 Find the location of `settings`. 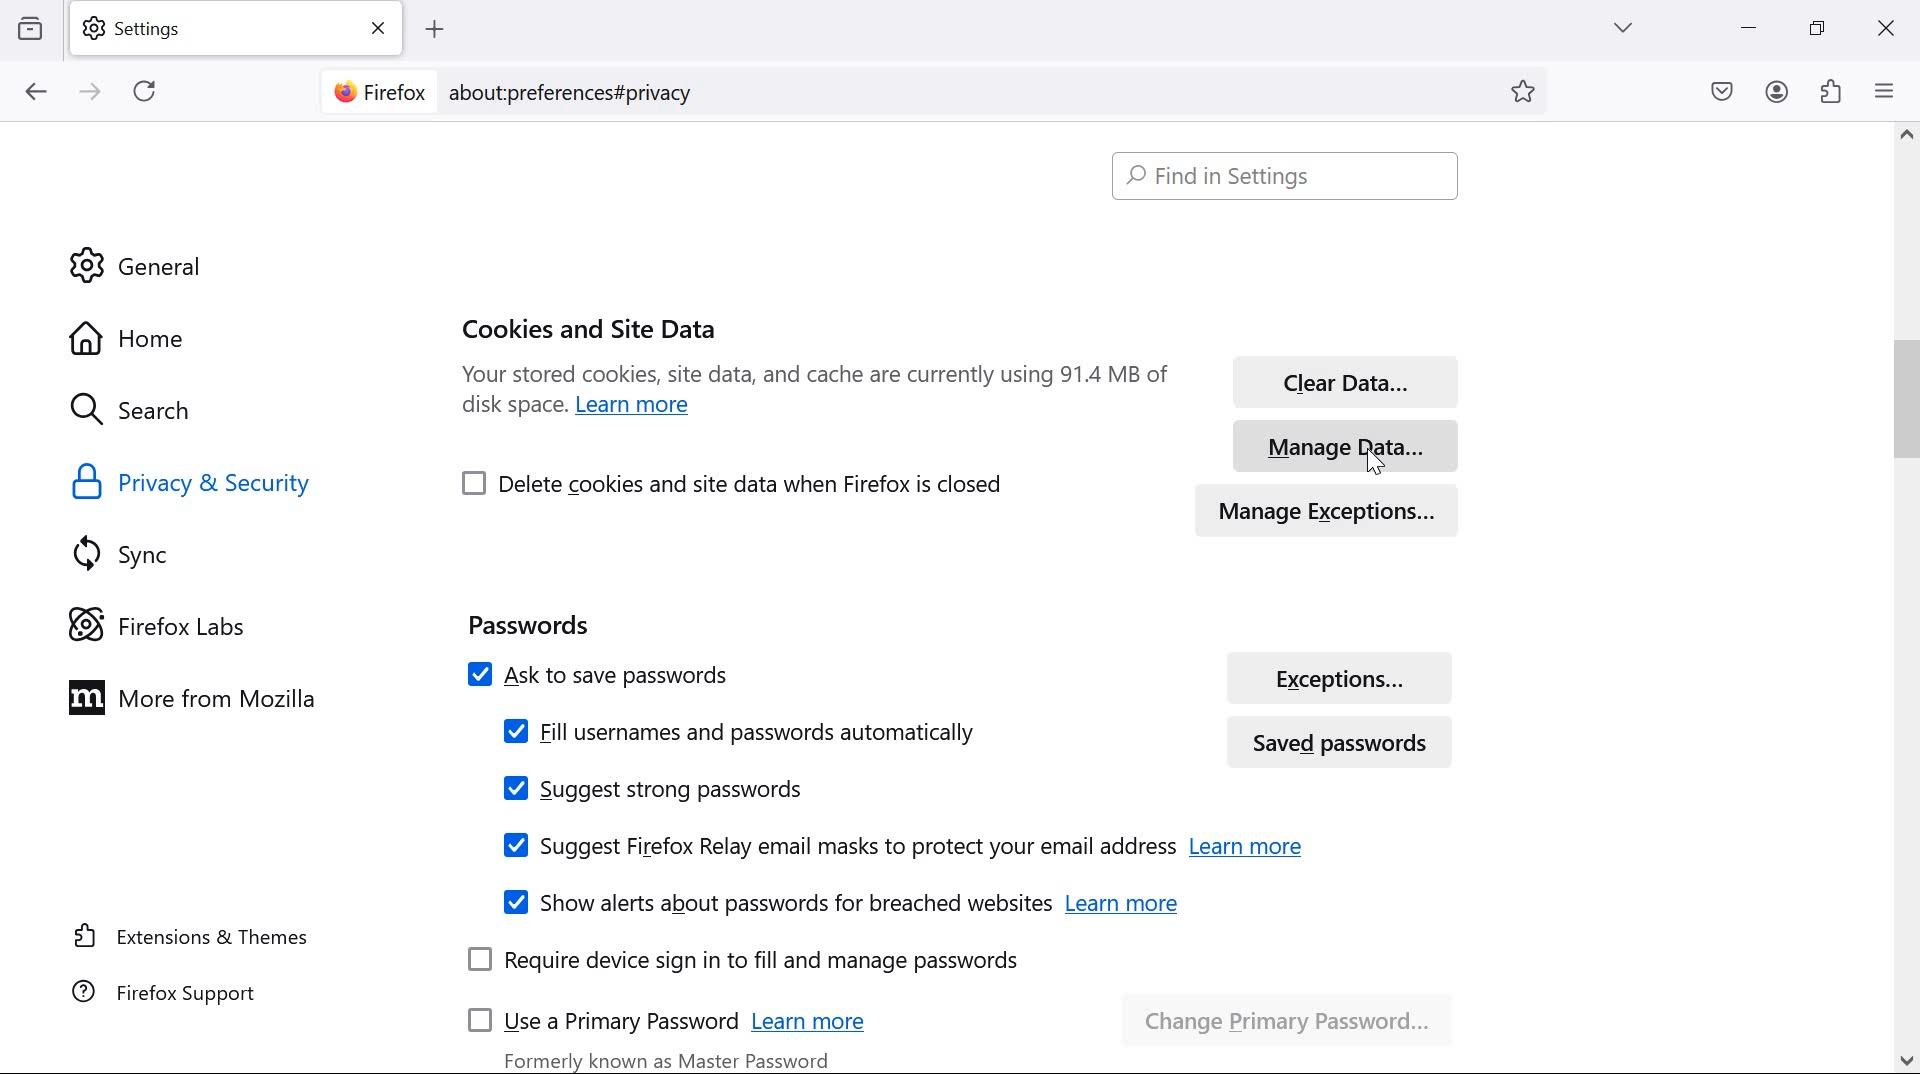

settings is located at coordinates (241, 29).